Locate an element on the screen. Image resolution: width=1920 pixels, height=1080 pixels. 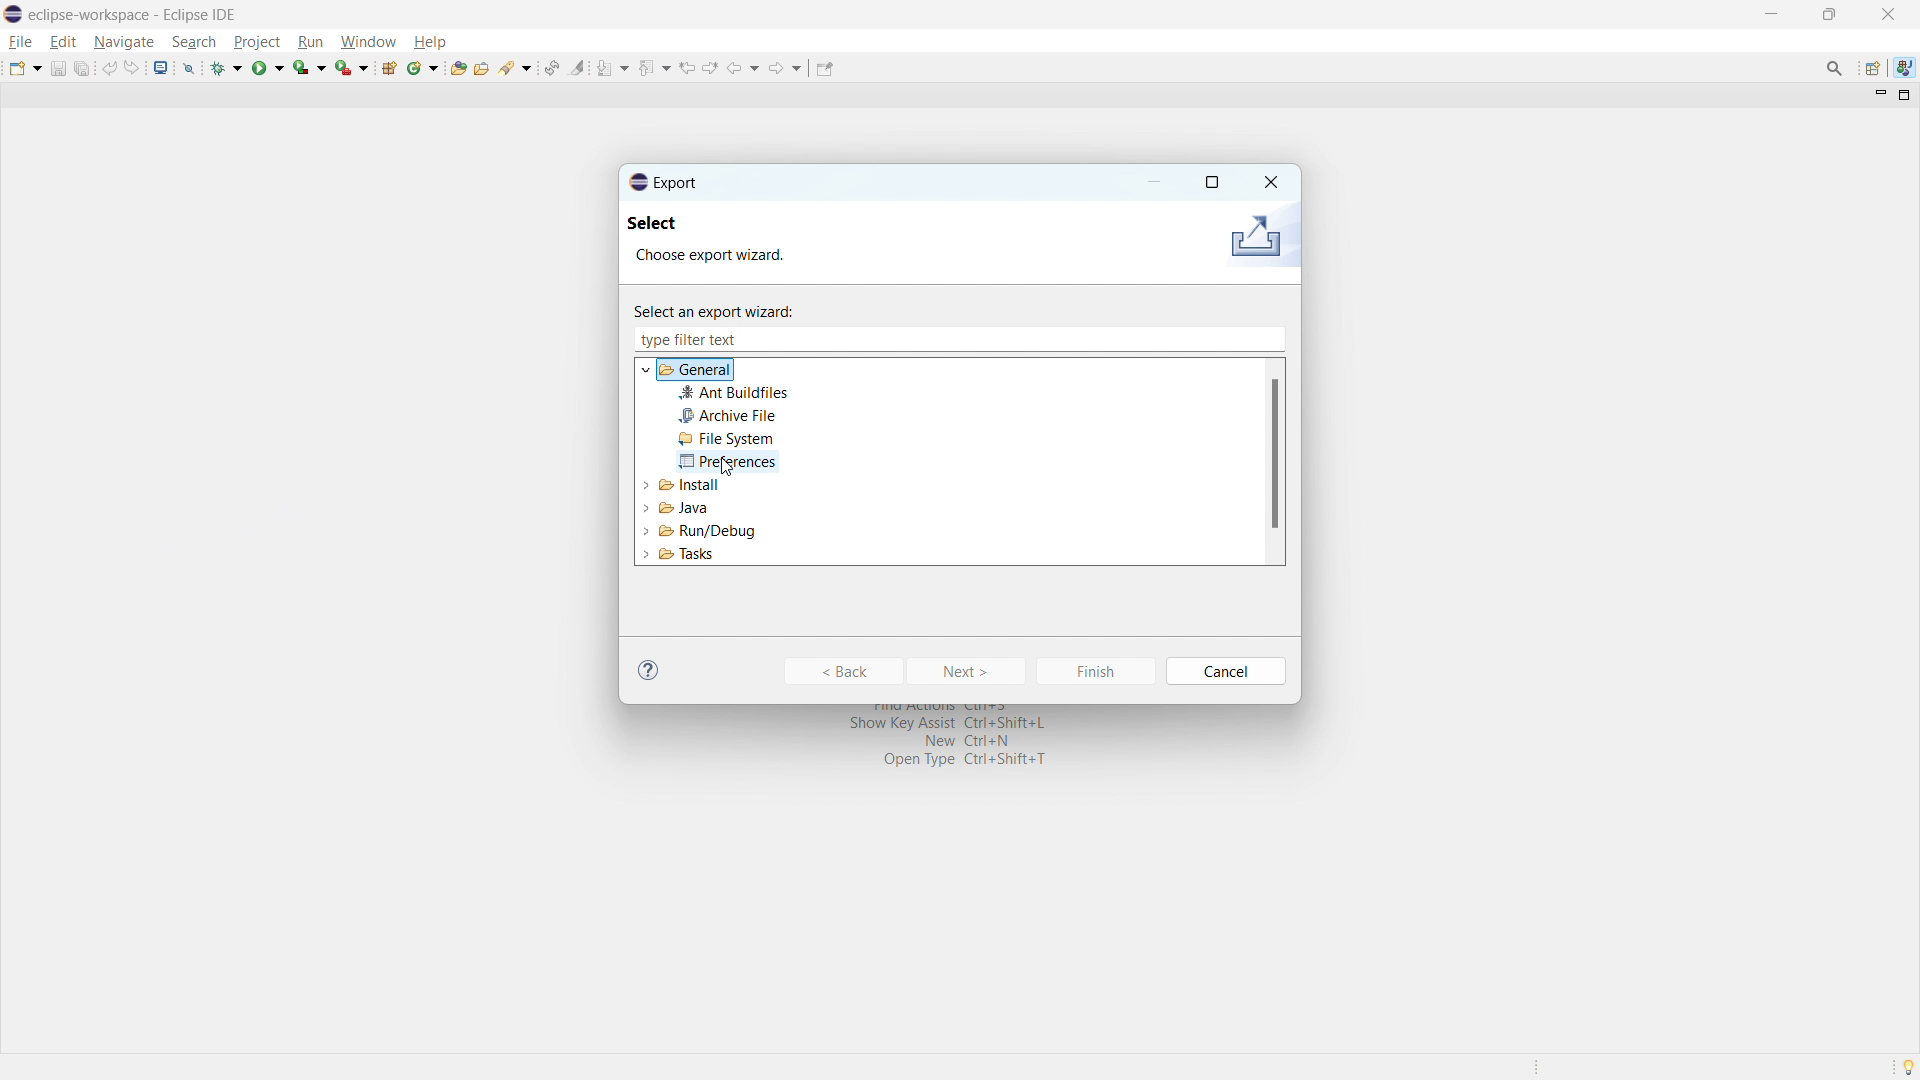
run is located at coordinates (268, 69).